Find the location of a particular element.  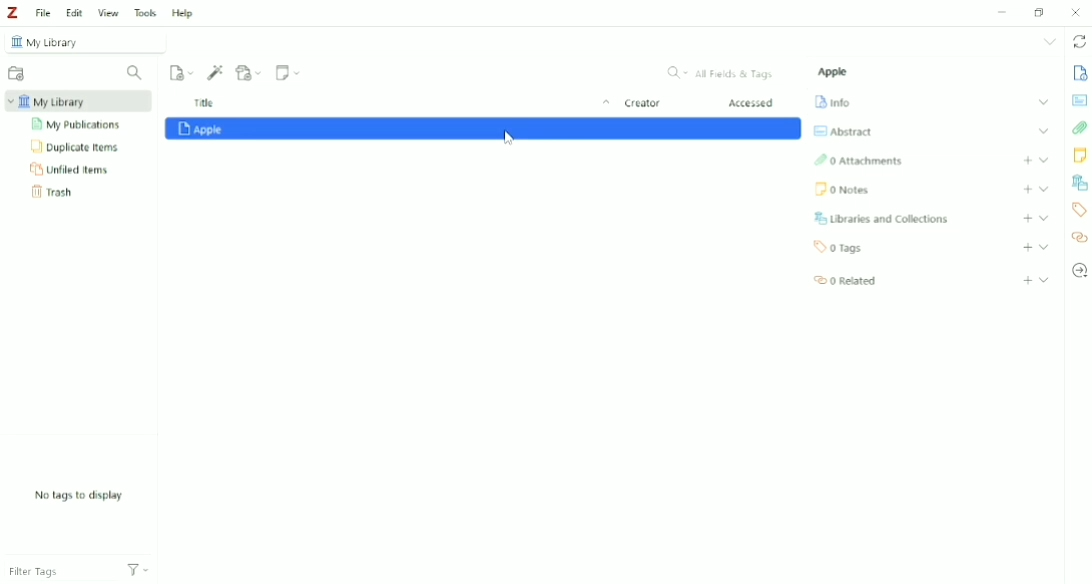

Expand section is located at coordinates (1043, 159).